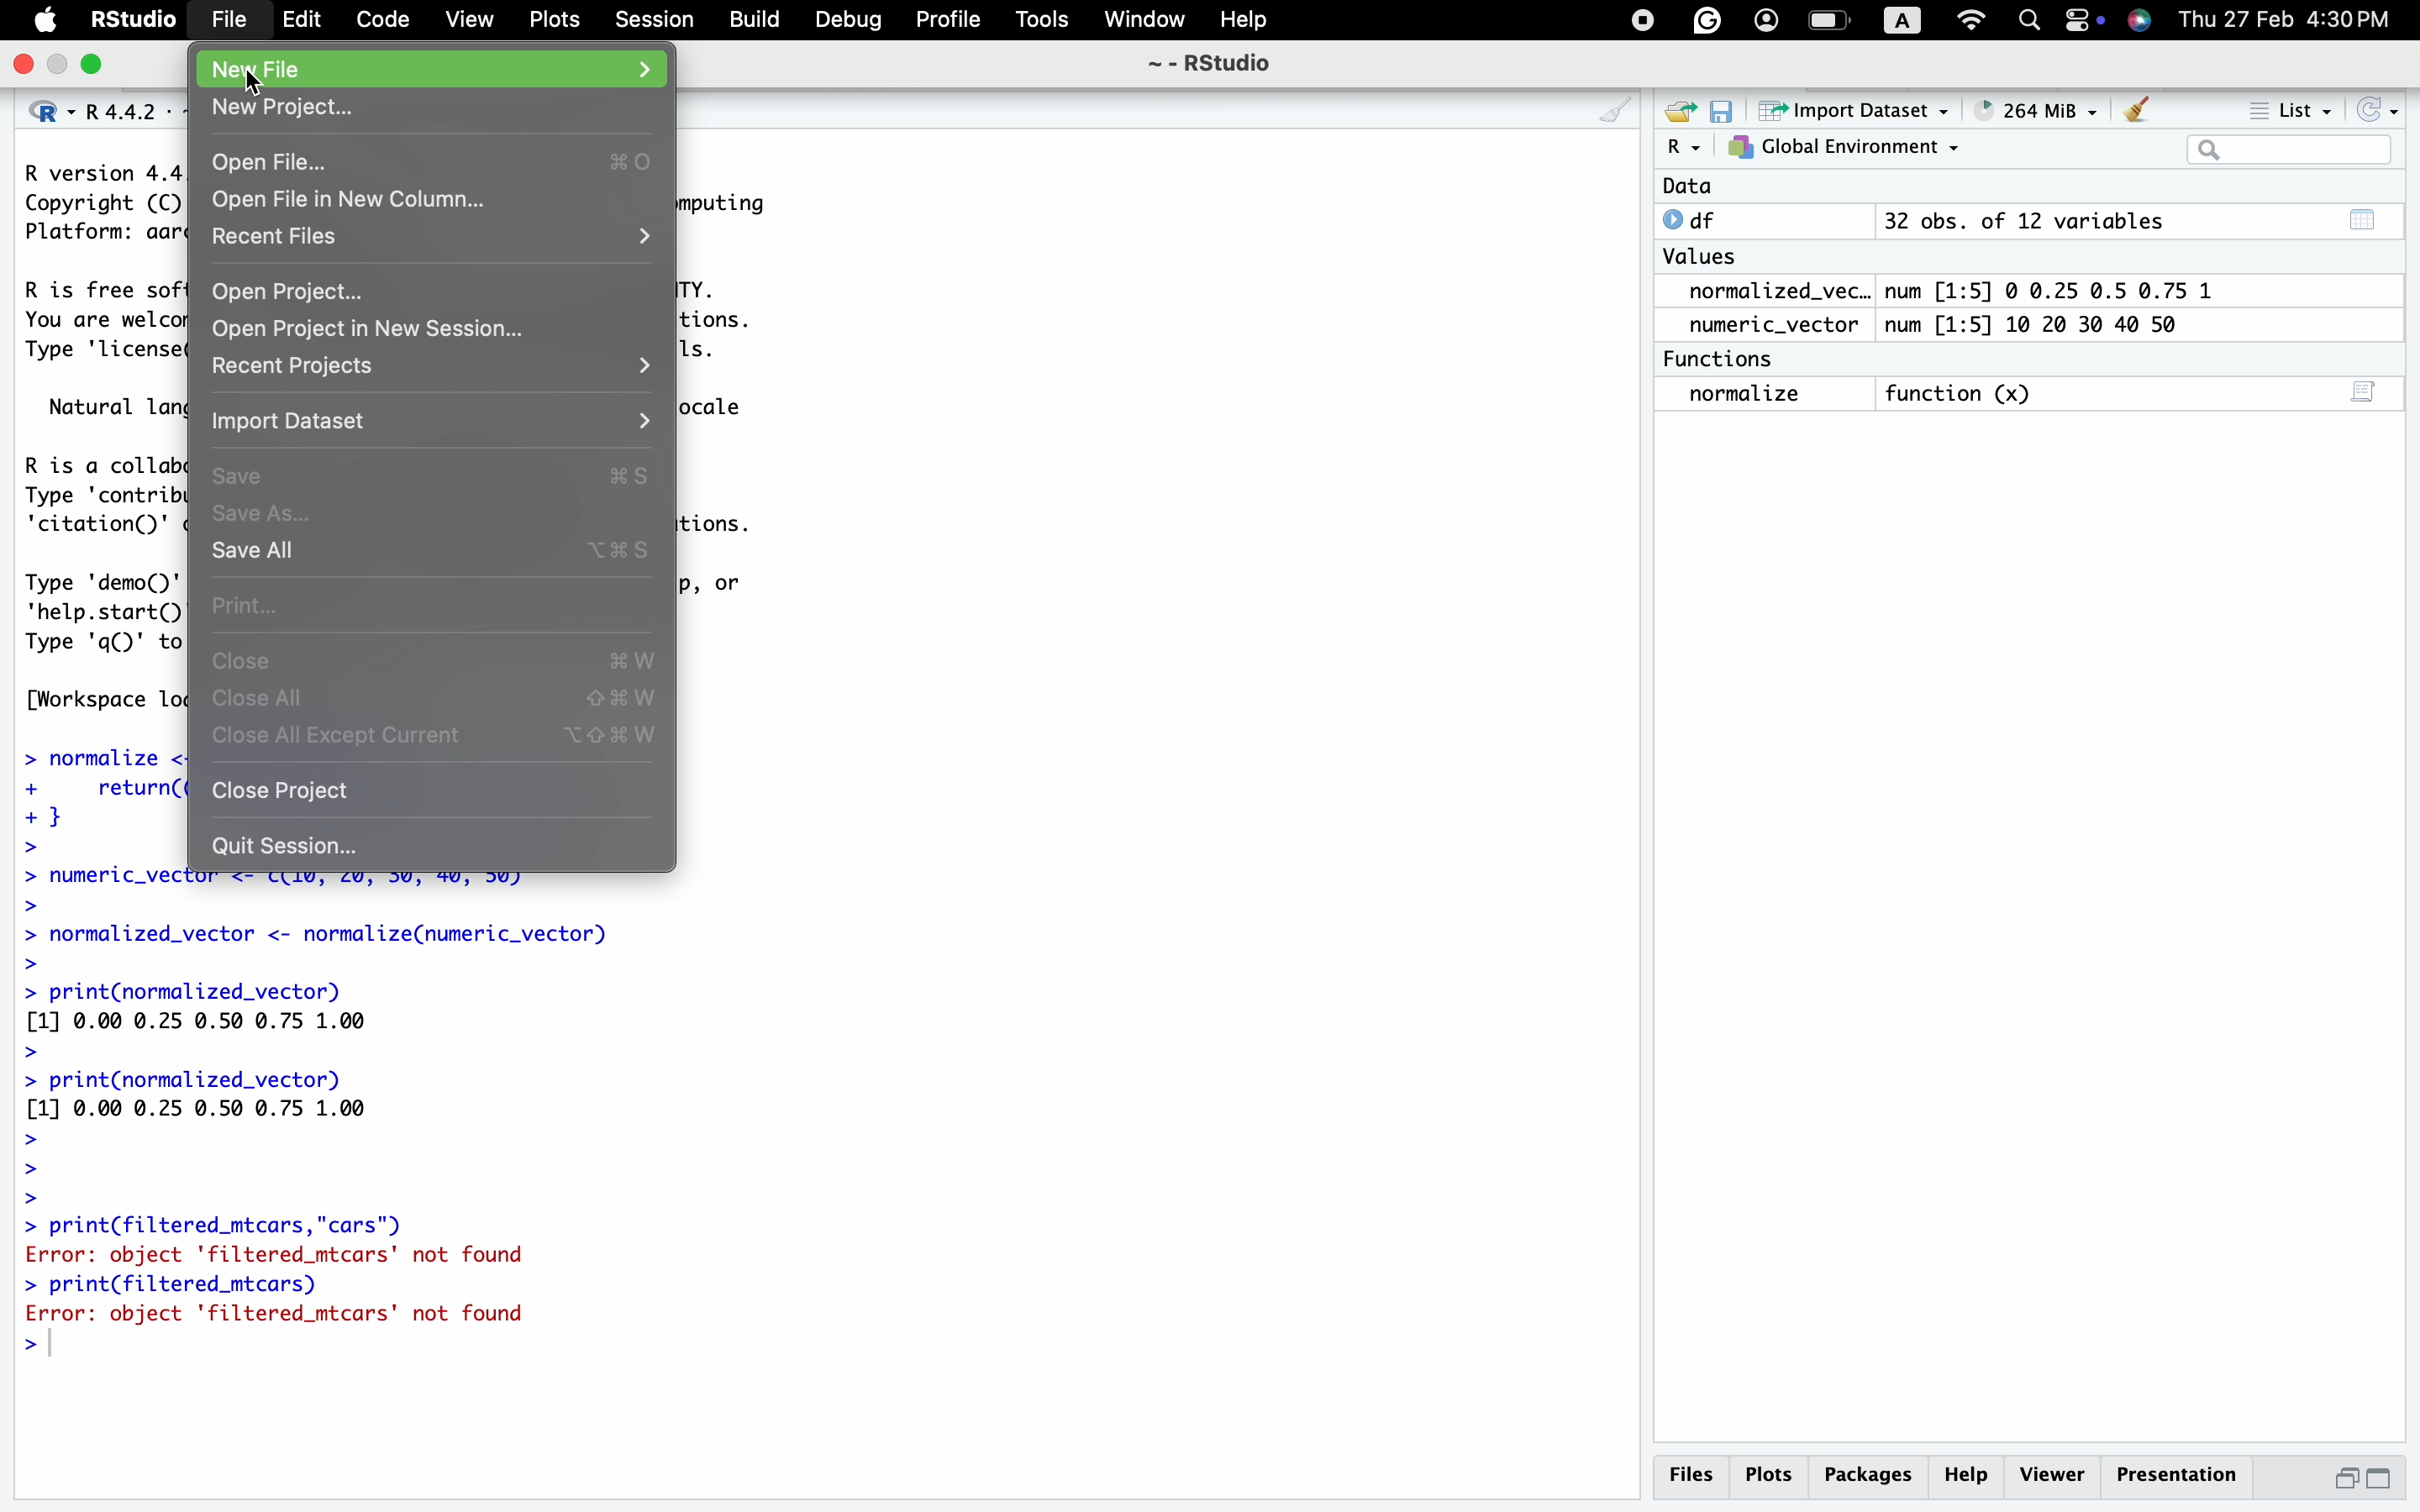 Image resolution: width=2420 pixels, height=1512 pixels. I want to click on plots, so click(1769, 1476).